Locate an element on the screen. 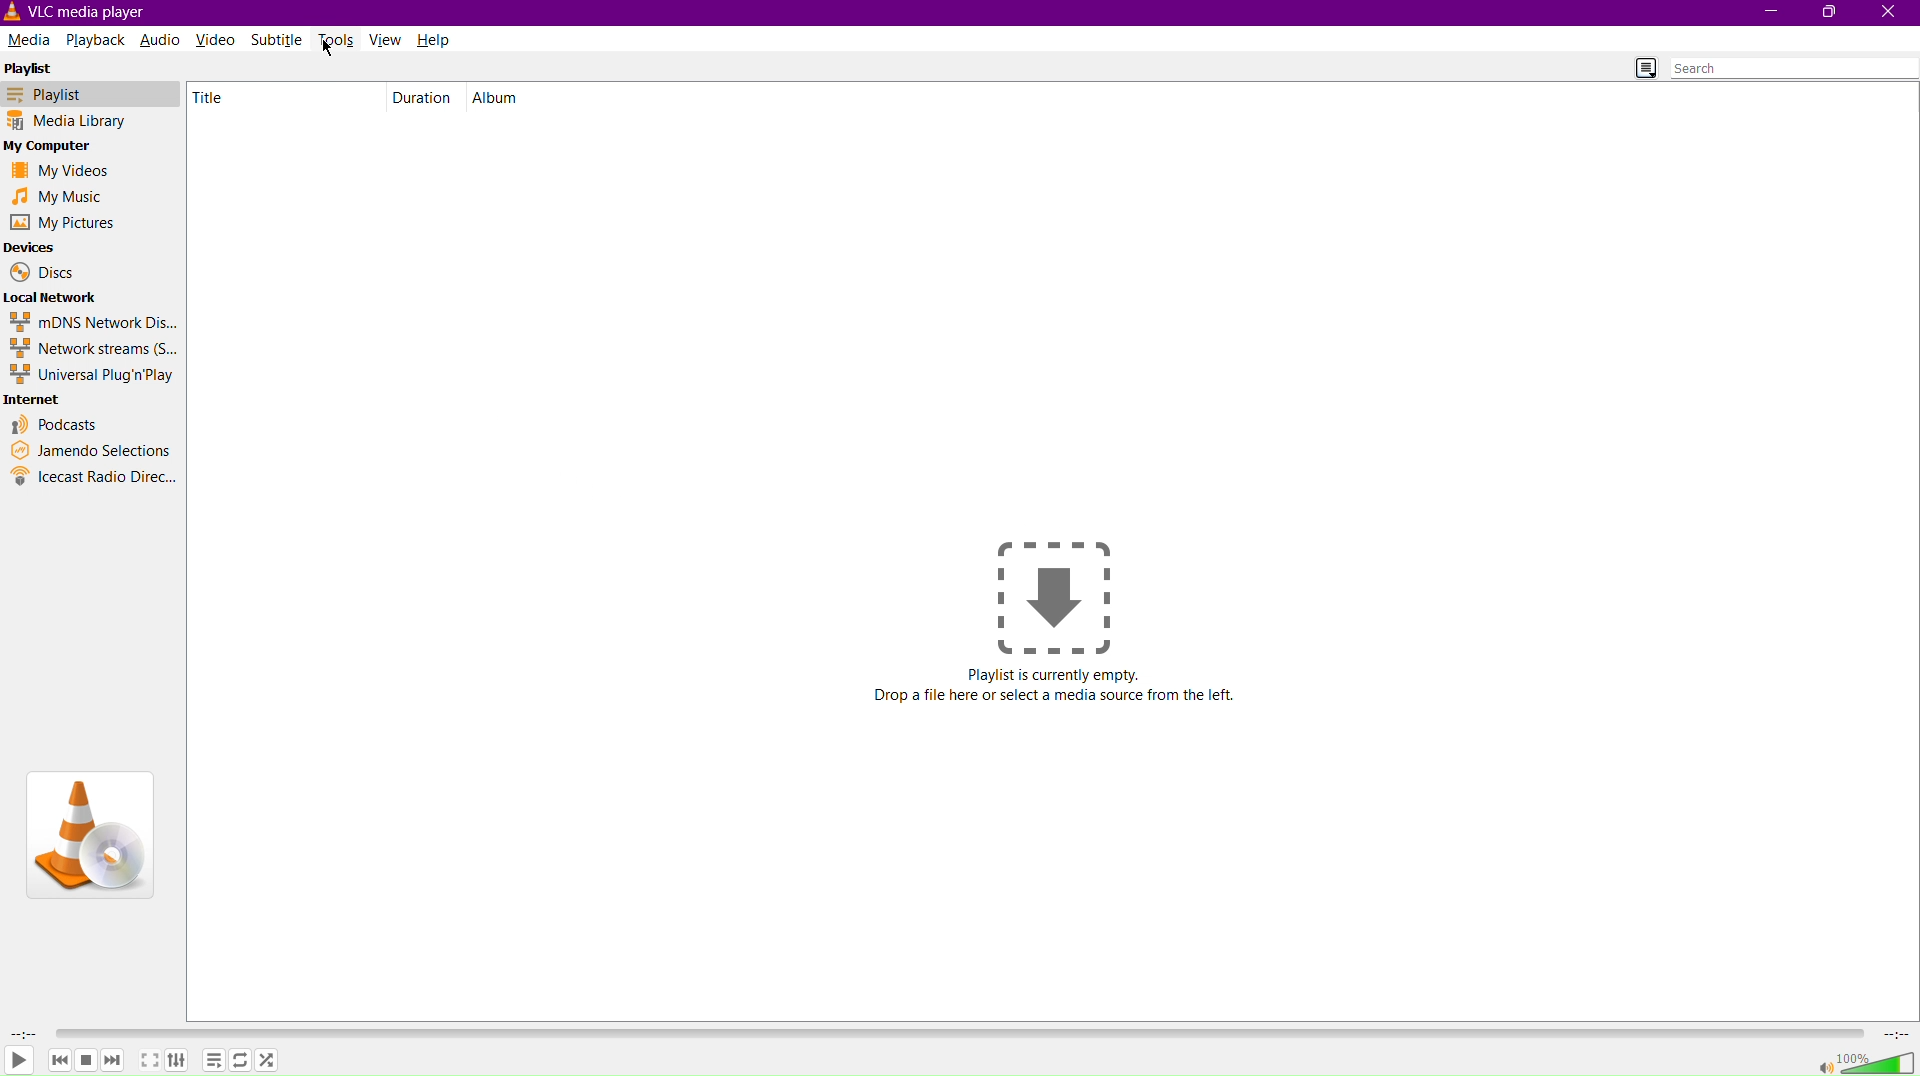  My Videos is located at coordinates (64, 172).